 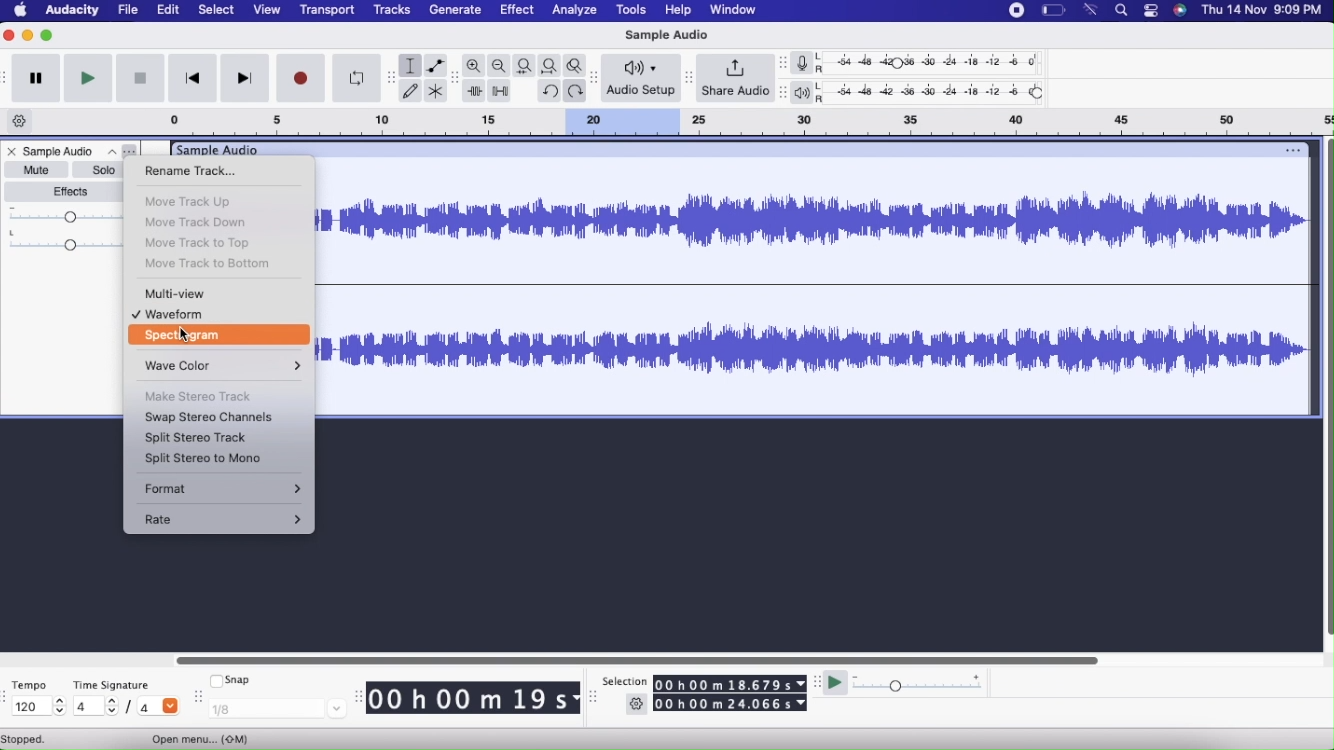 I want to click on Multi-view, so click(x=207, y=294).